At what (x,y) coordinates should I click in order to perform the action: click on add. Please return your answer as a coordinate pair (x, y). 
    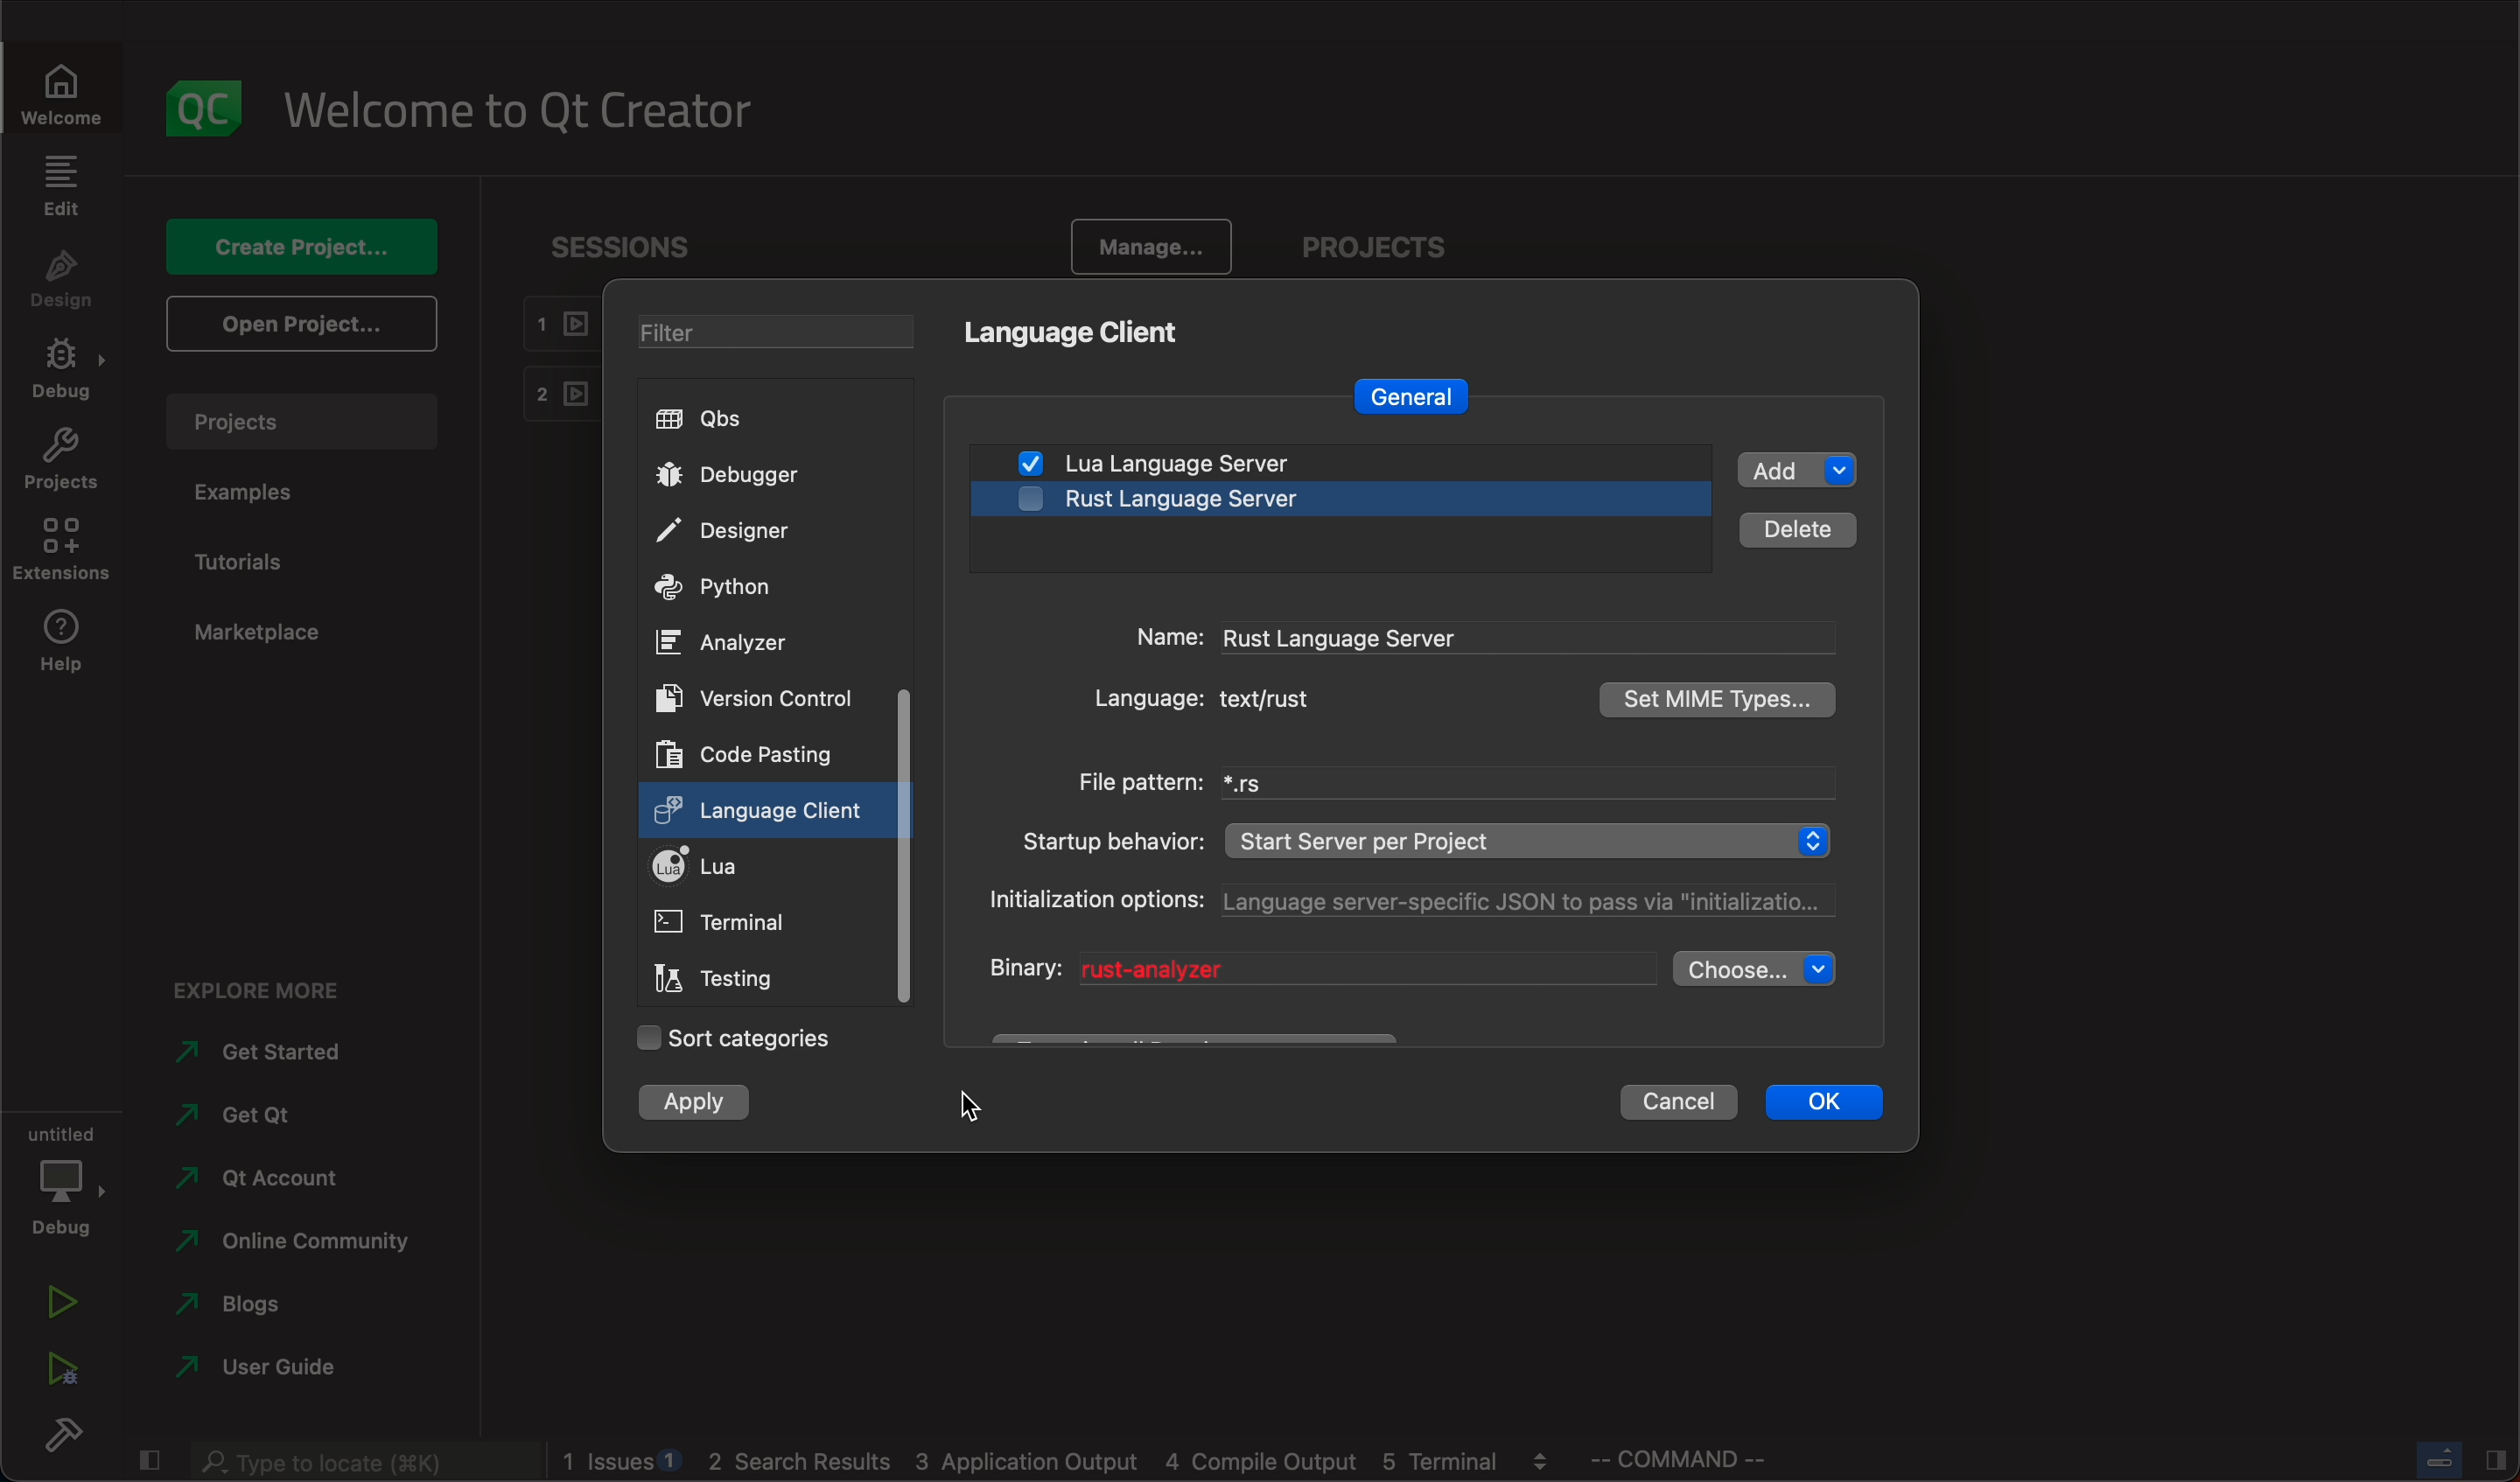
    Looking at the image, I should click on (1801, 469).